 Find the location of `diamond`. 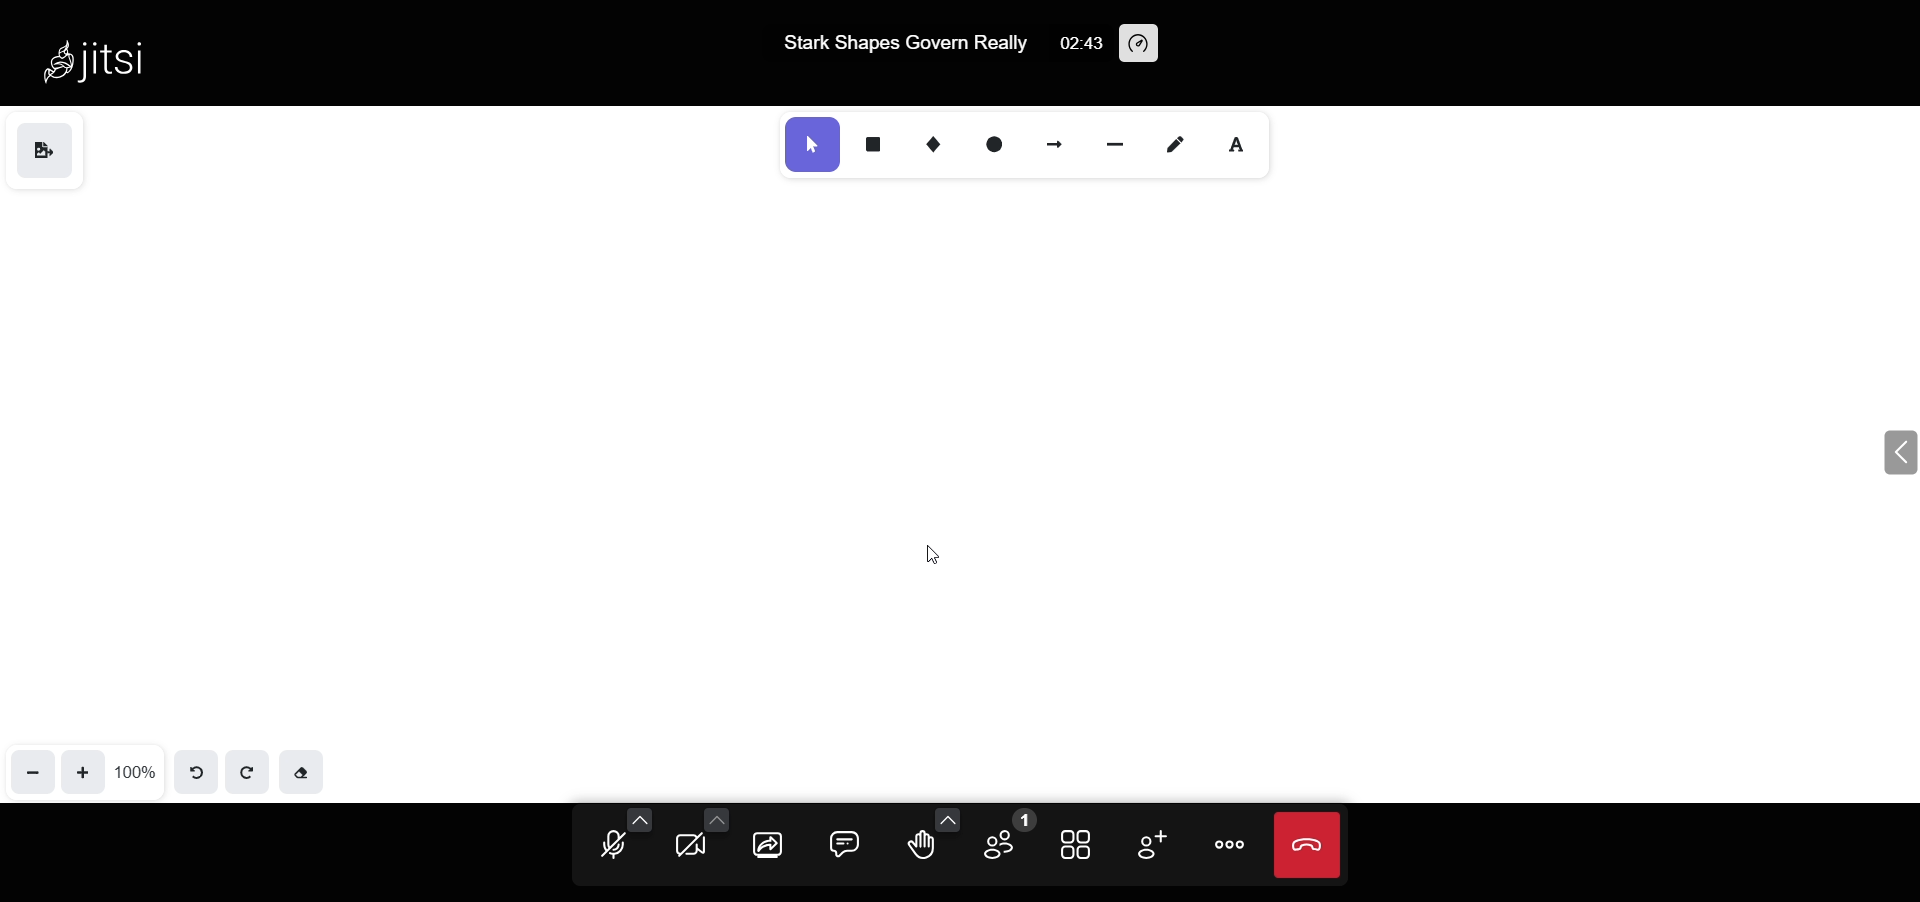

diamond is located at coordinates (930, 145).